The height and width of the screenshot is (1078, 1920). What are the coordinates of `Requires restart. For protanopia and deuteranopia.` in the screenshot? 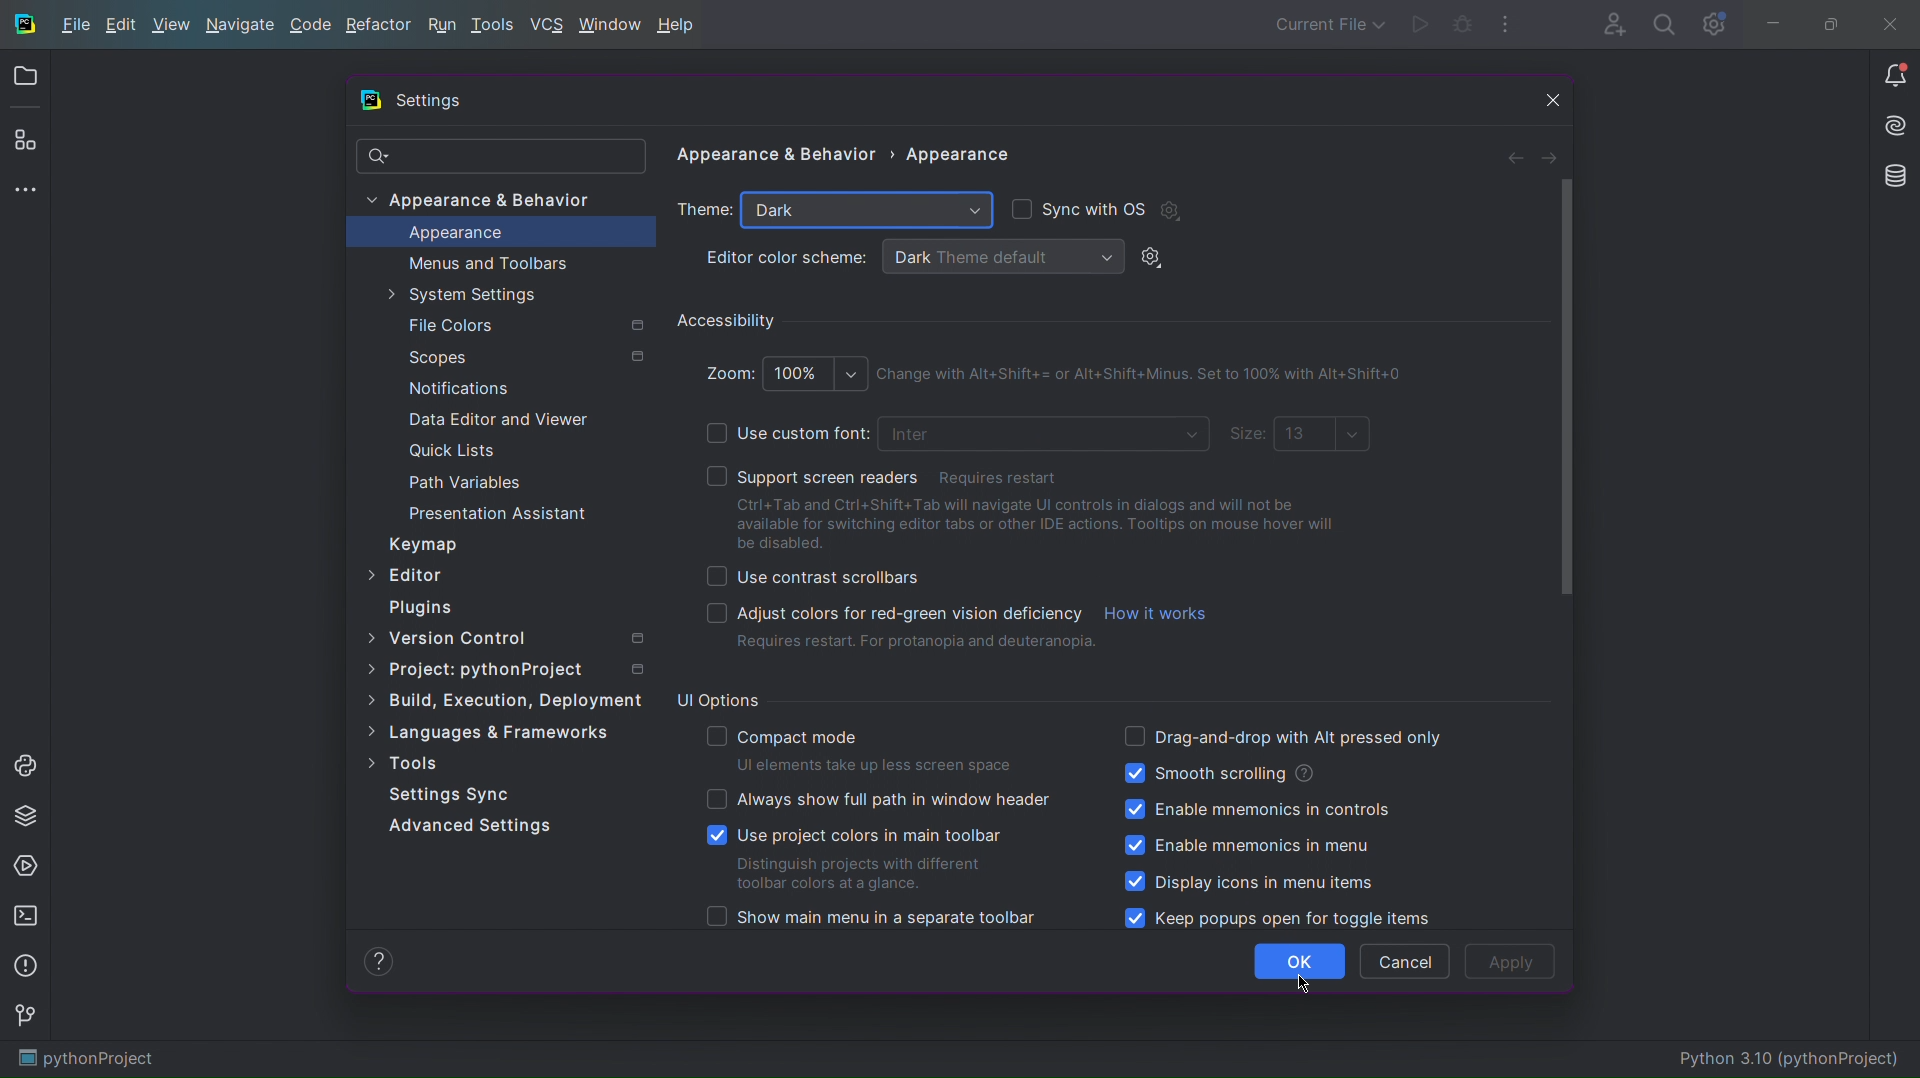 It's located at (916, 644).